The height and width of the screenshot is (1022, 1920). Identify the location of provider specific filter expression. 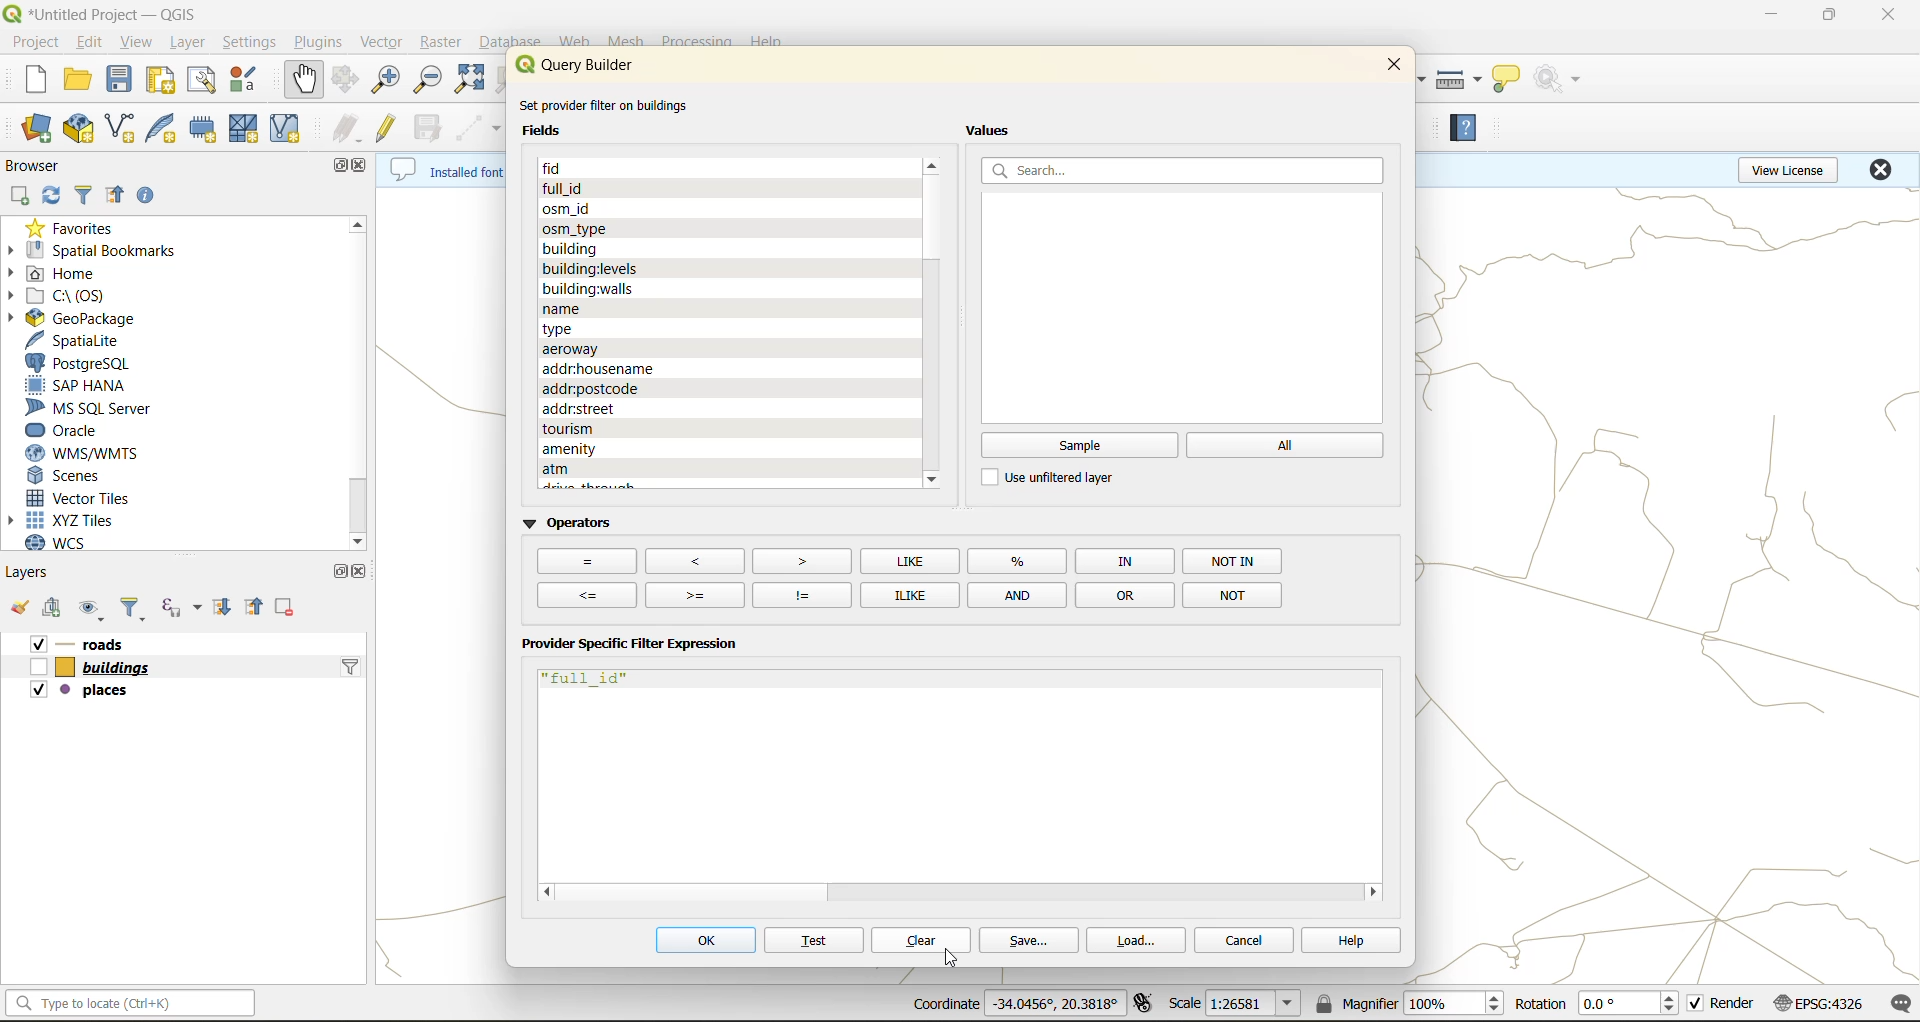
(631, 647).